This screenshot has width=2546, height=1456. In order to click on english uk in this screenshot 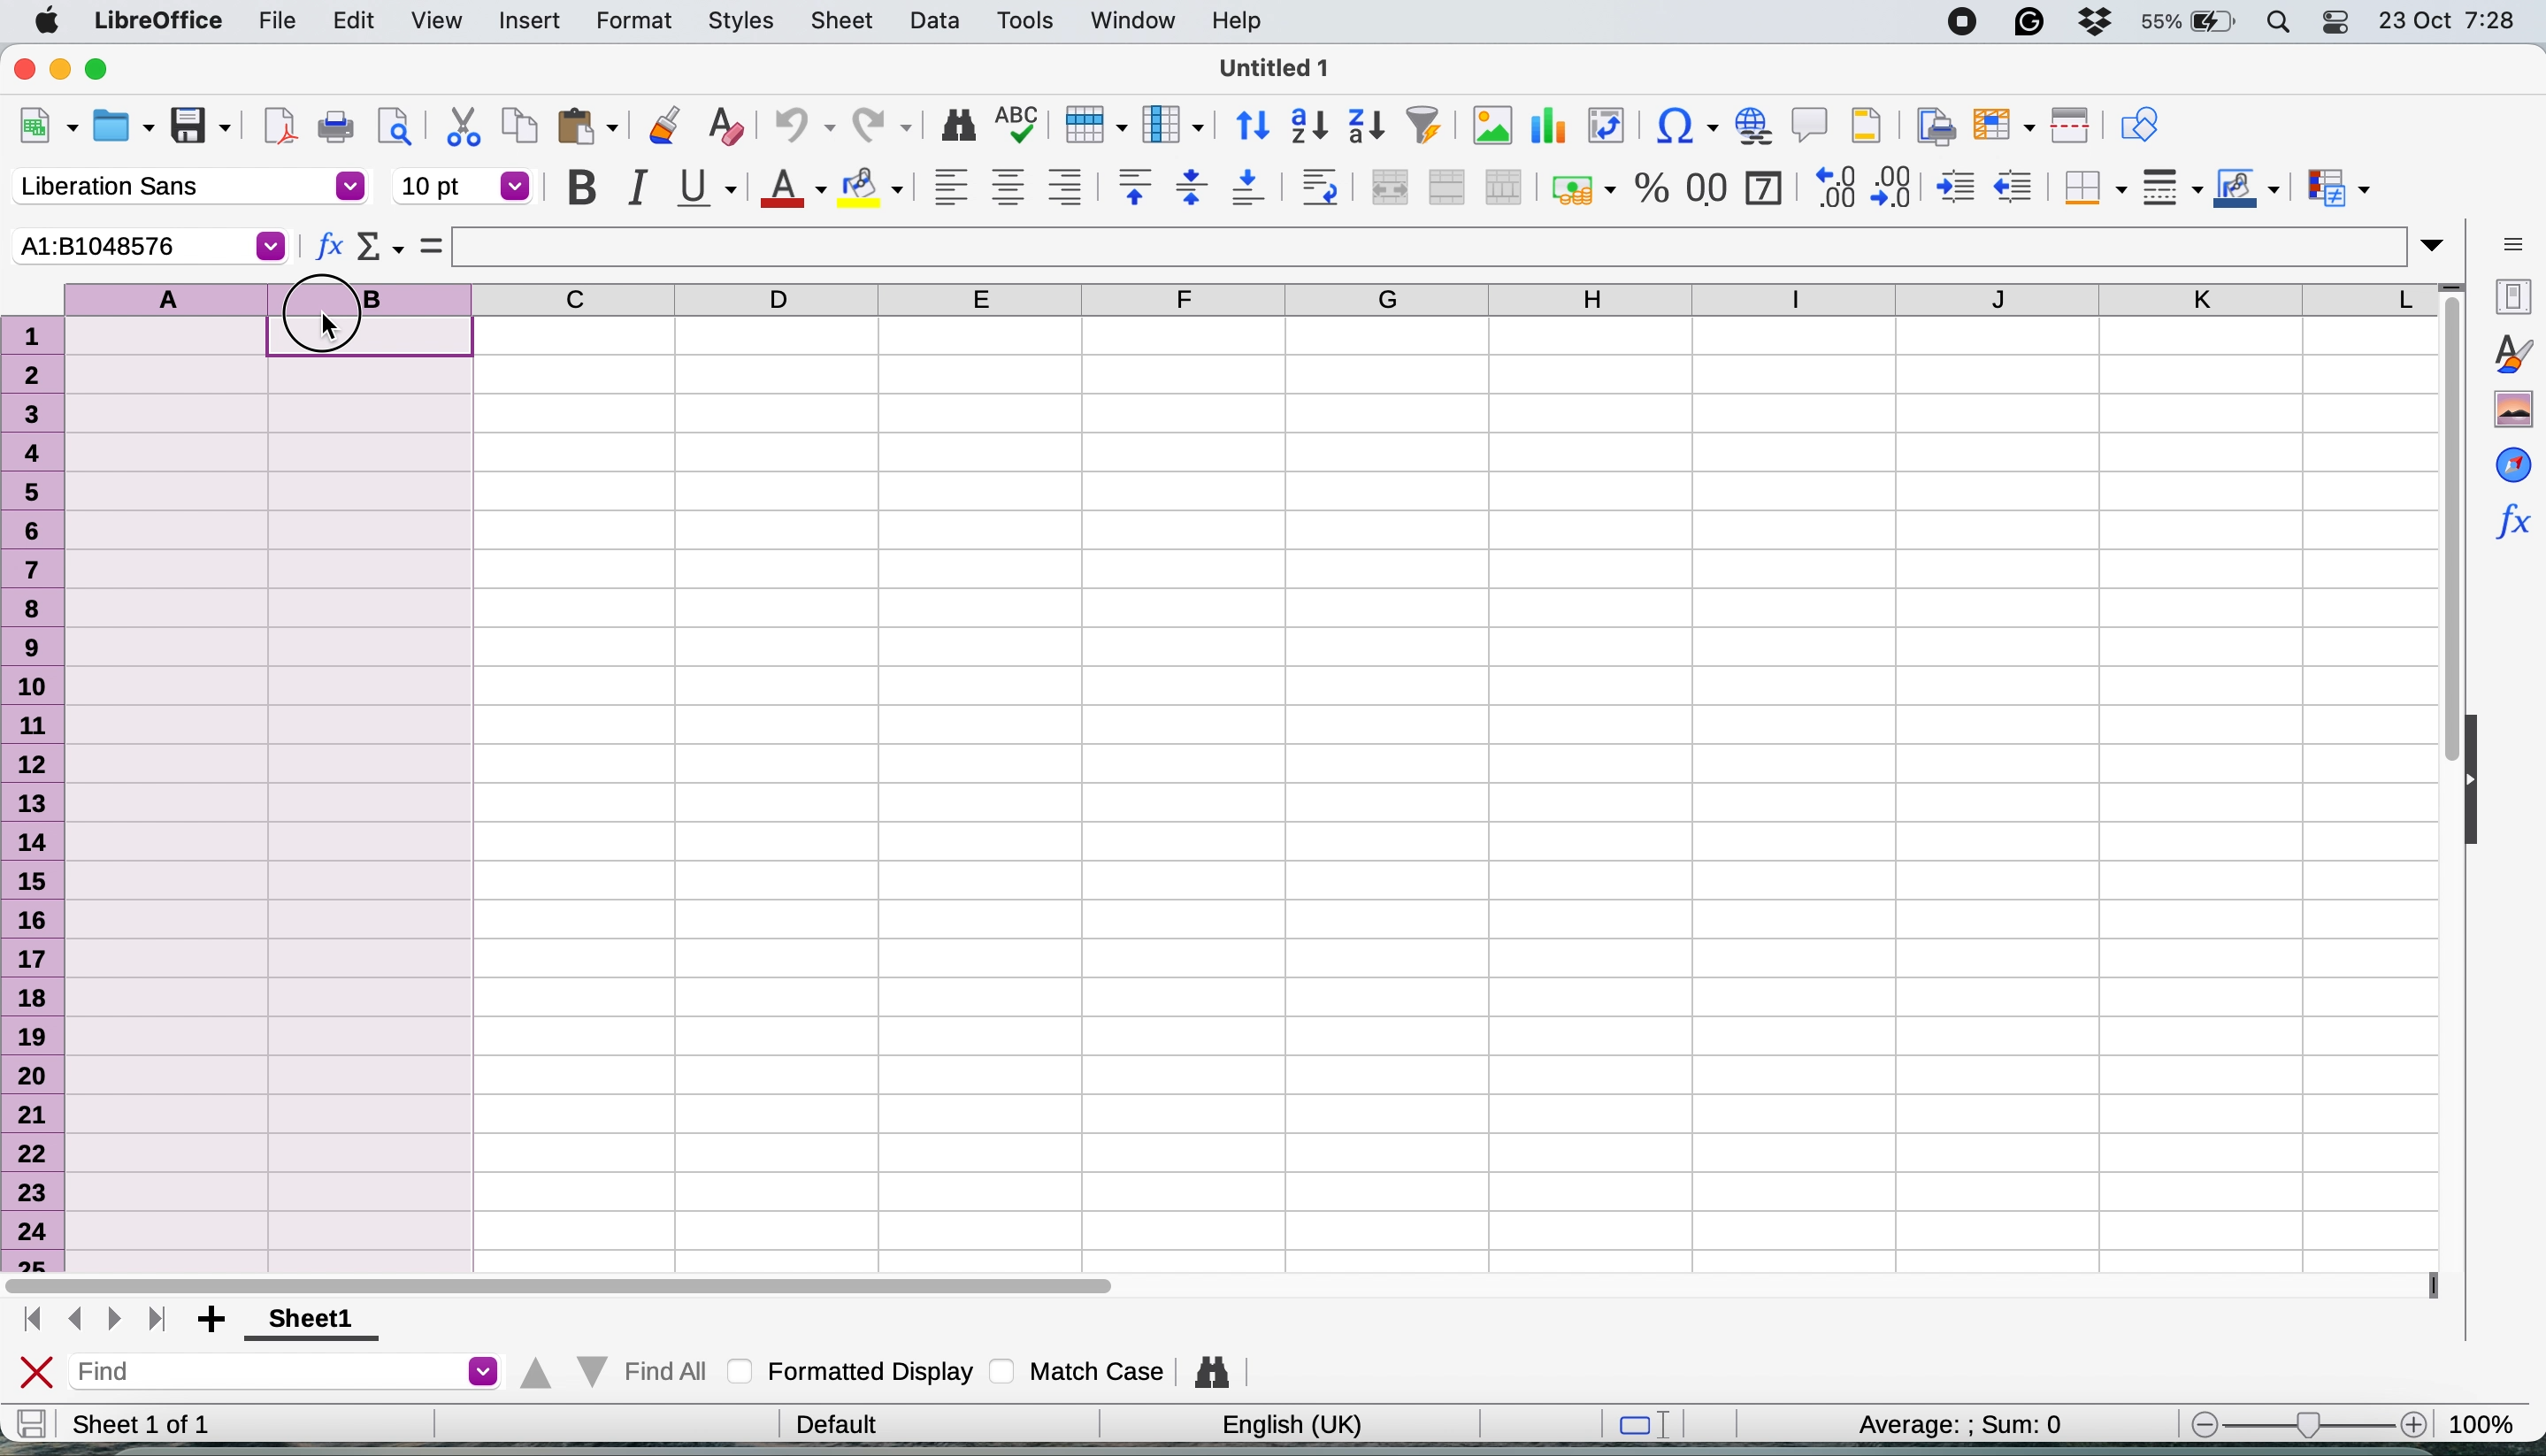, I will do `click(1280, 1426)`.